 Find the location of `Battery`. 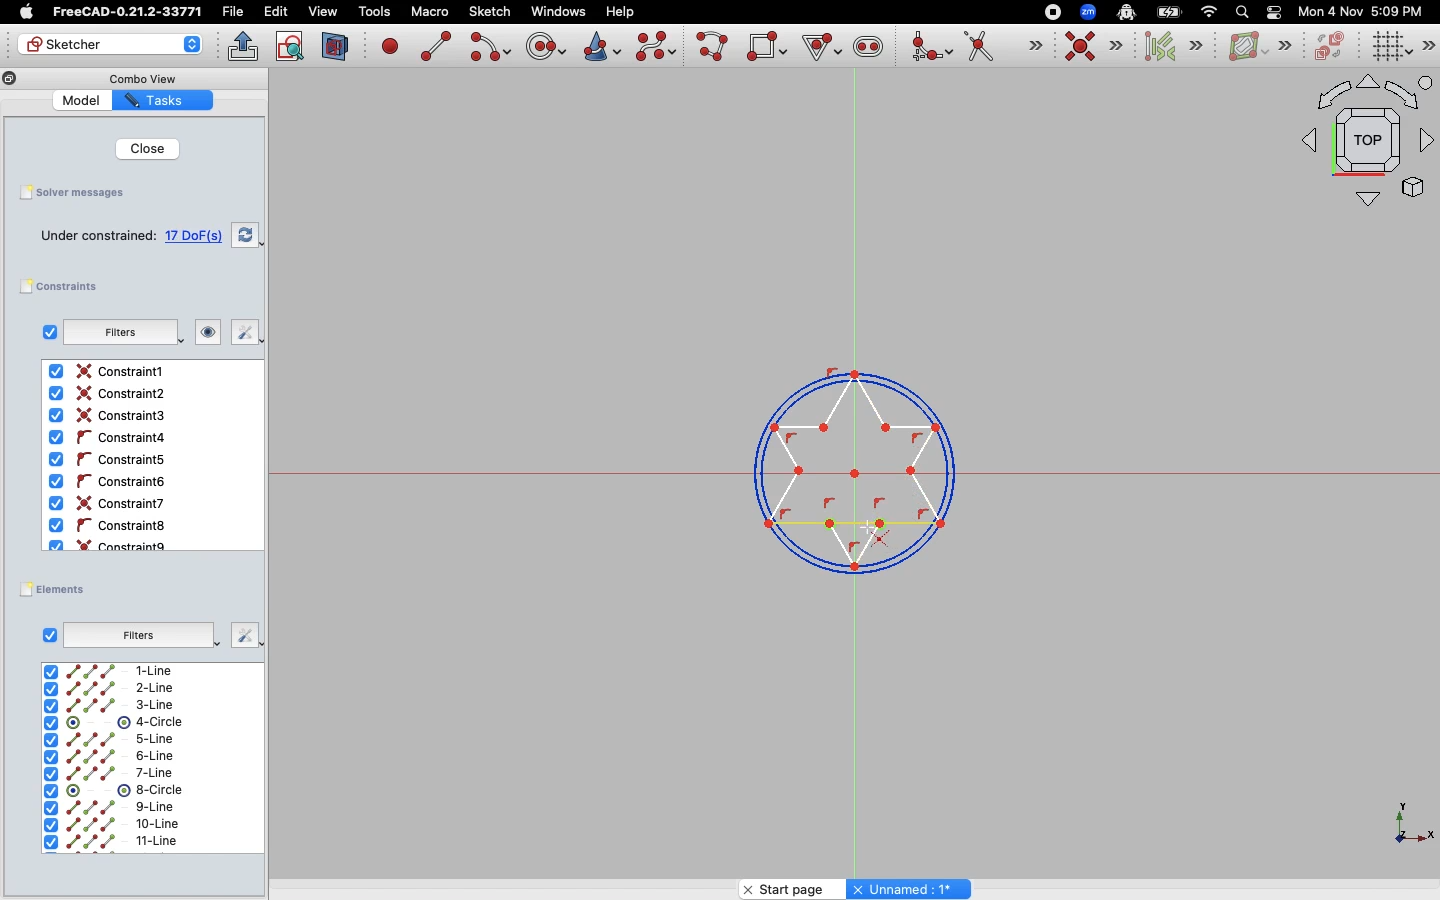

Battery is located at coordinates (1170, 11).